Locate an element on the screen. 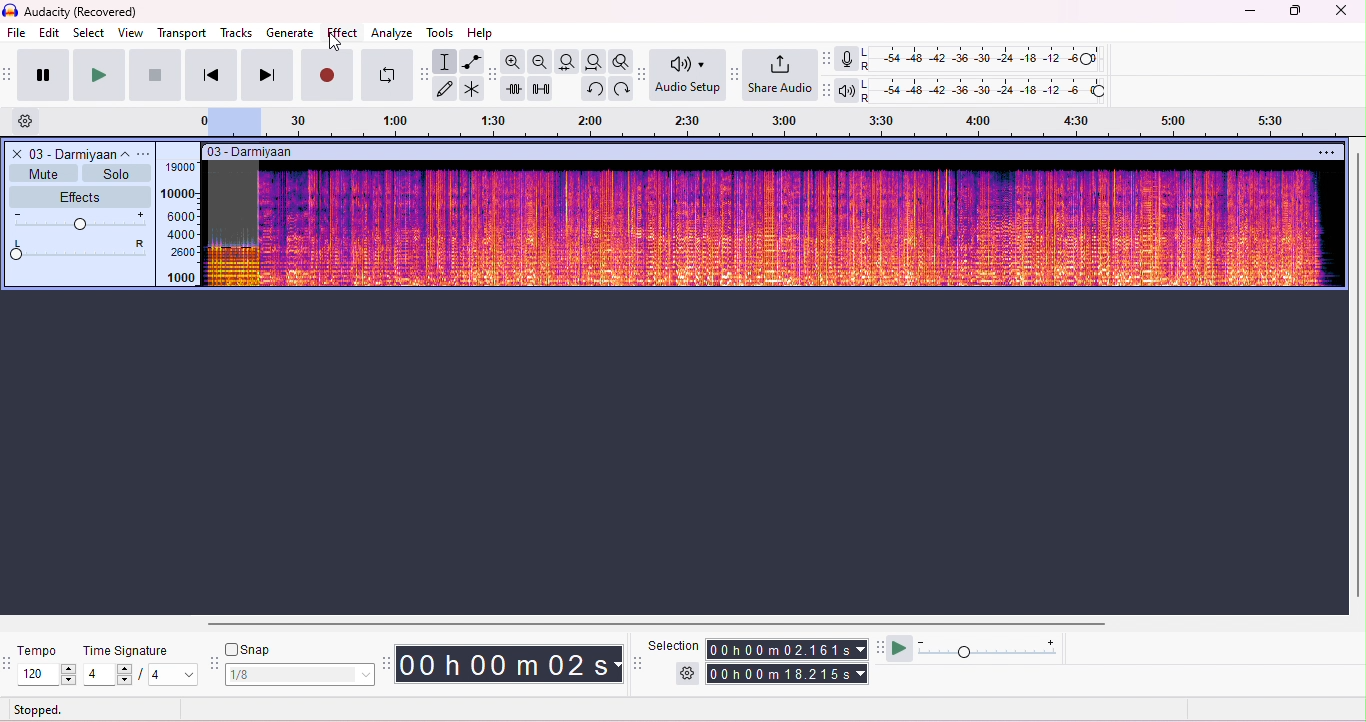  playback meter toolbar is located at coordinates (830, 90).